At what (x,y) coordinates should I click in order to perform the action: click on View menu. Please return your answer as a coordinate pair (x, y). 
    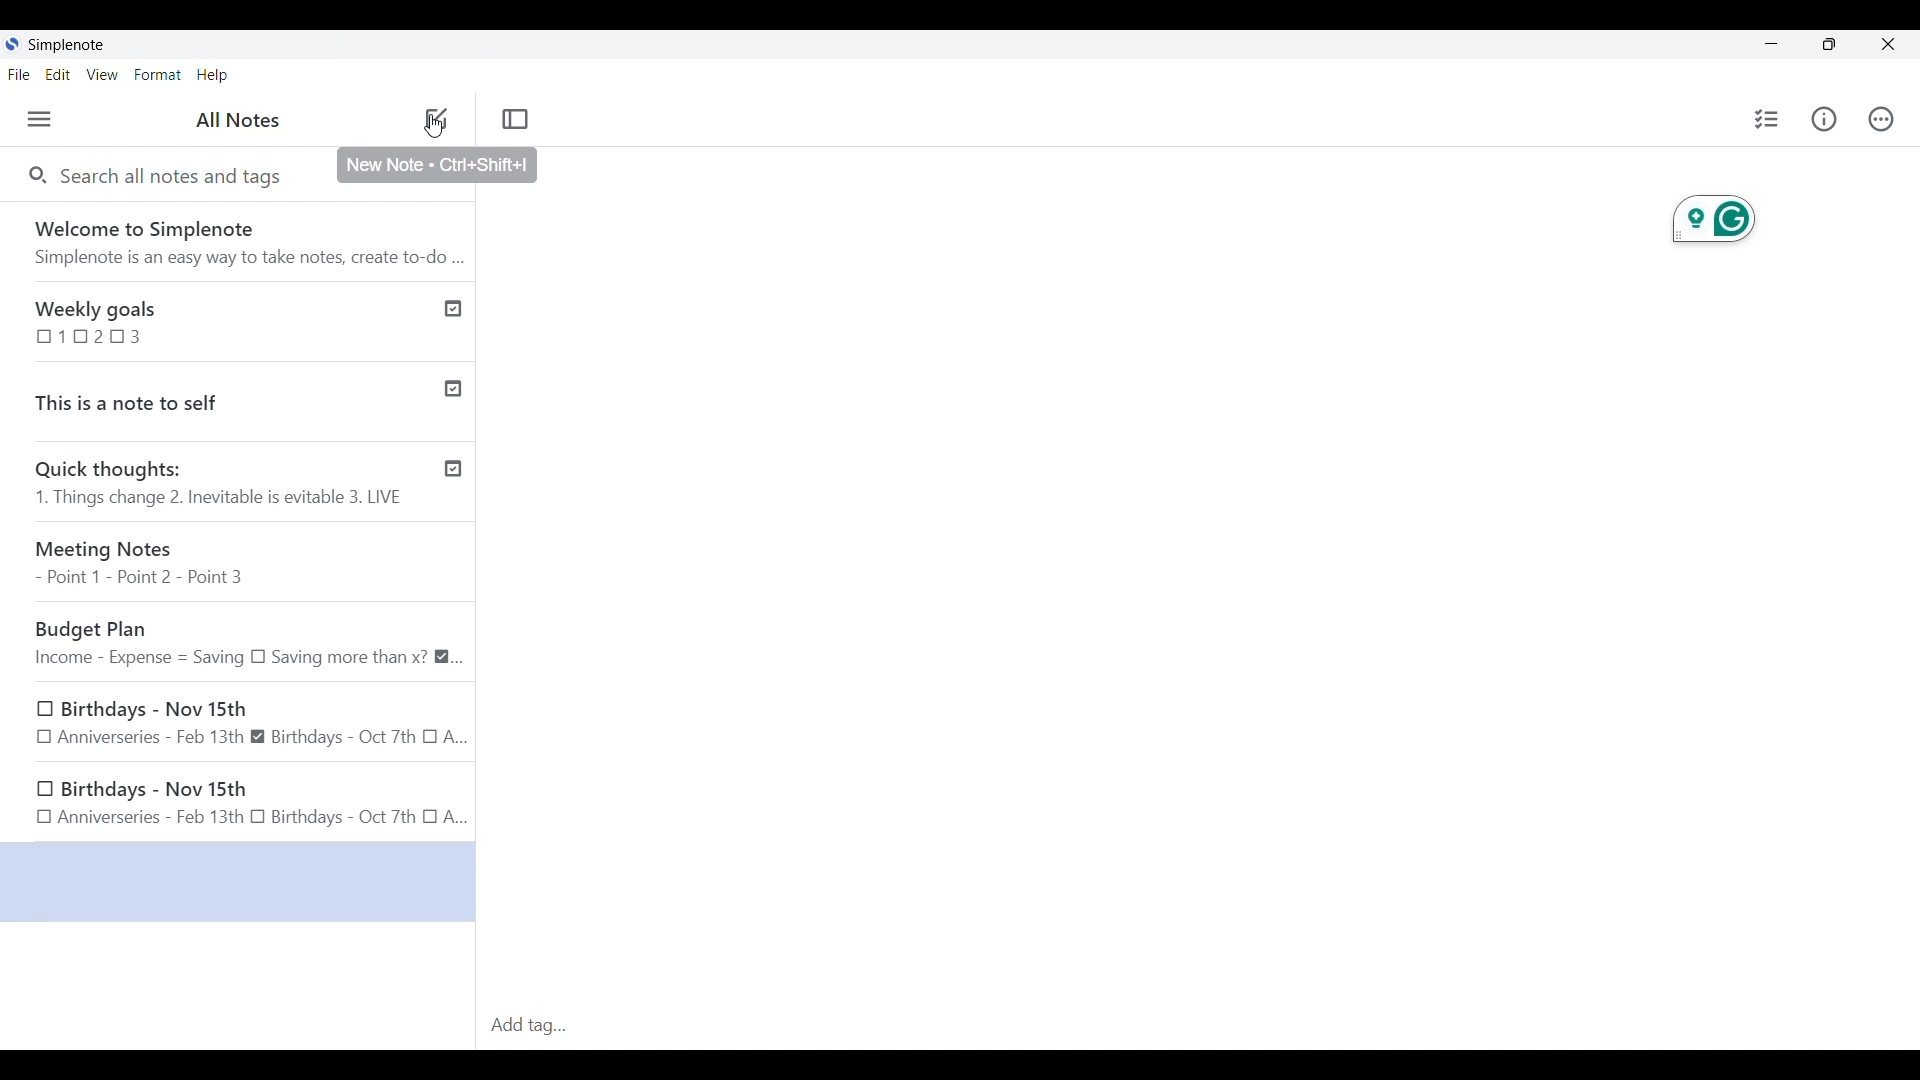
    Looking at the image, I should click on (103, 75).